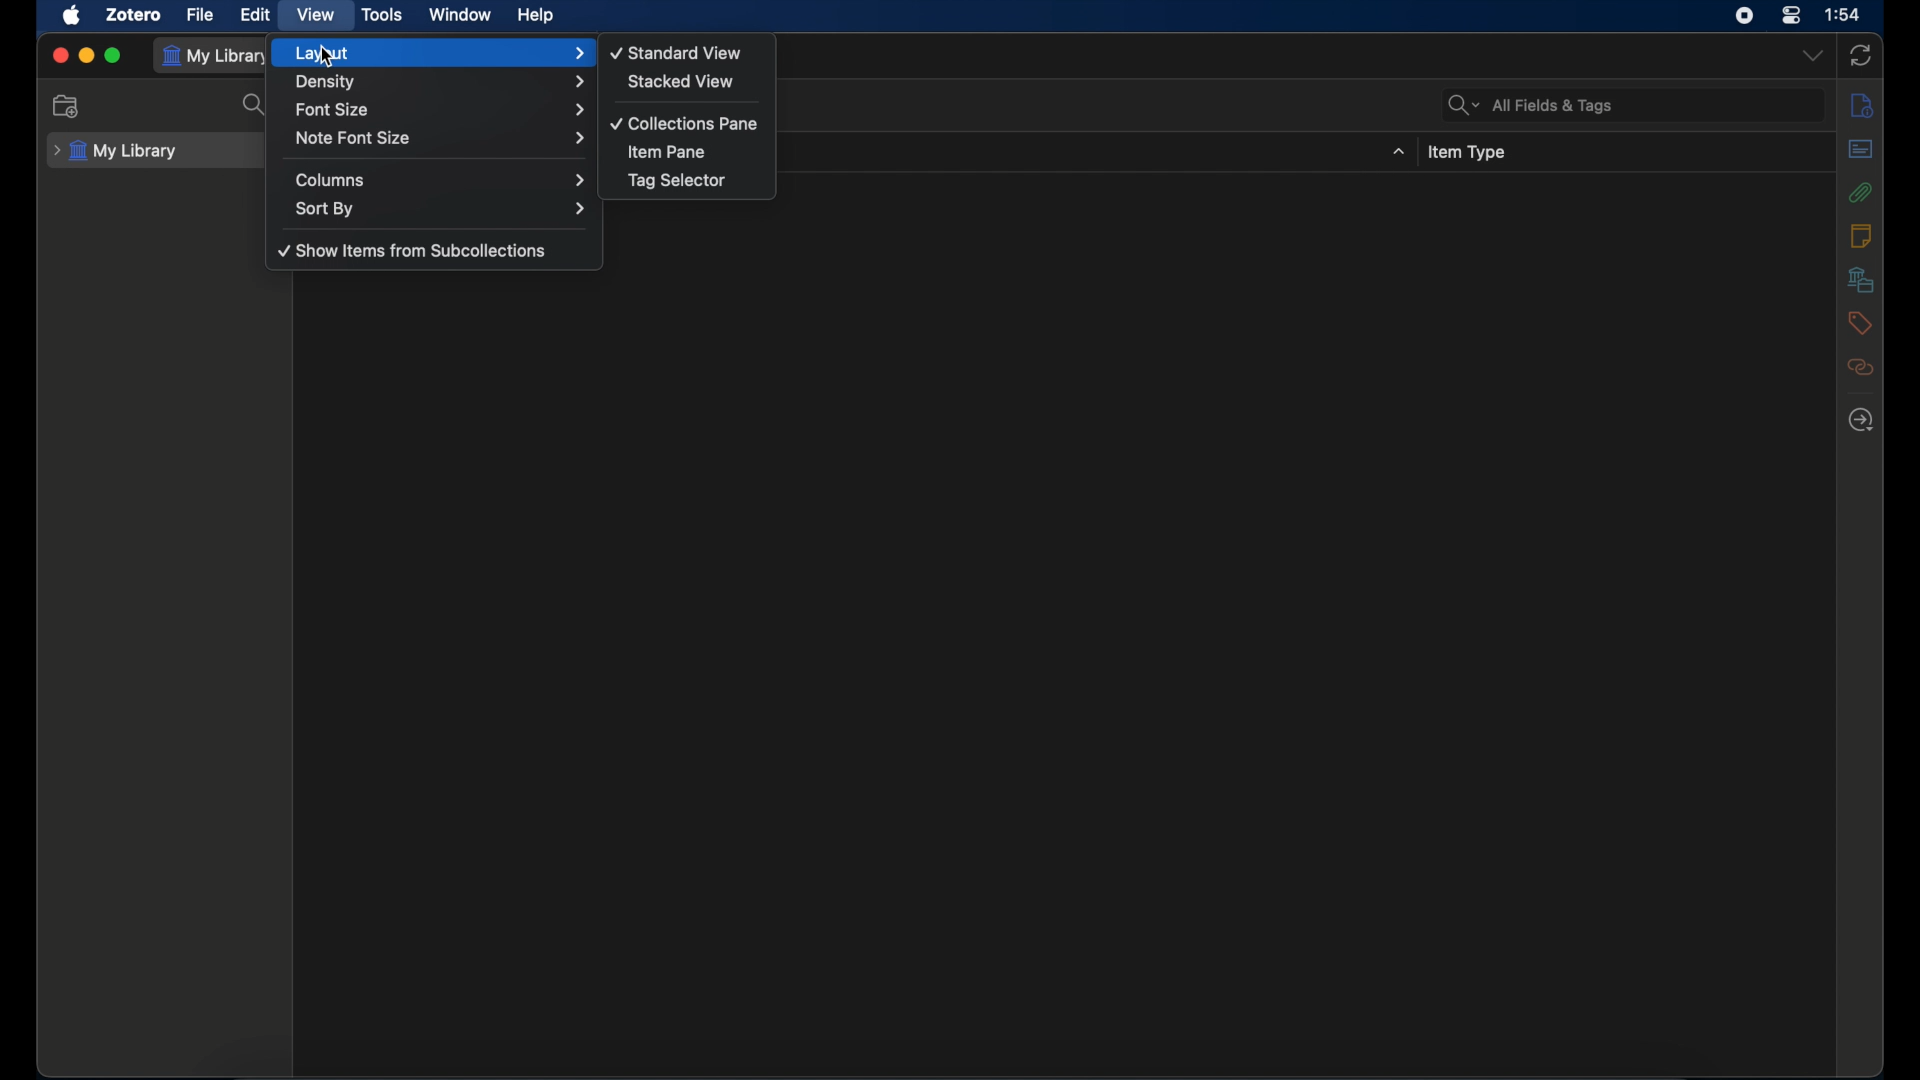 The width and height of the screenshot is (1920, 1080). What do you see at coordinates (68, 105) in the screenshot?
I see `new collections` at bounding box center [68, 105].